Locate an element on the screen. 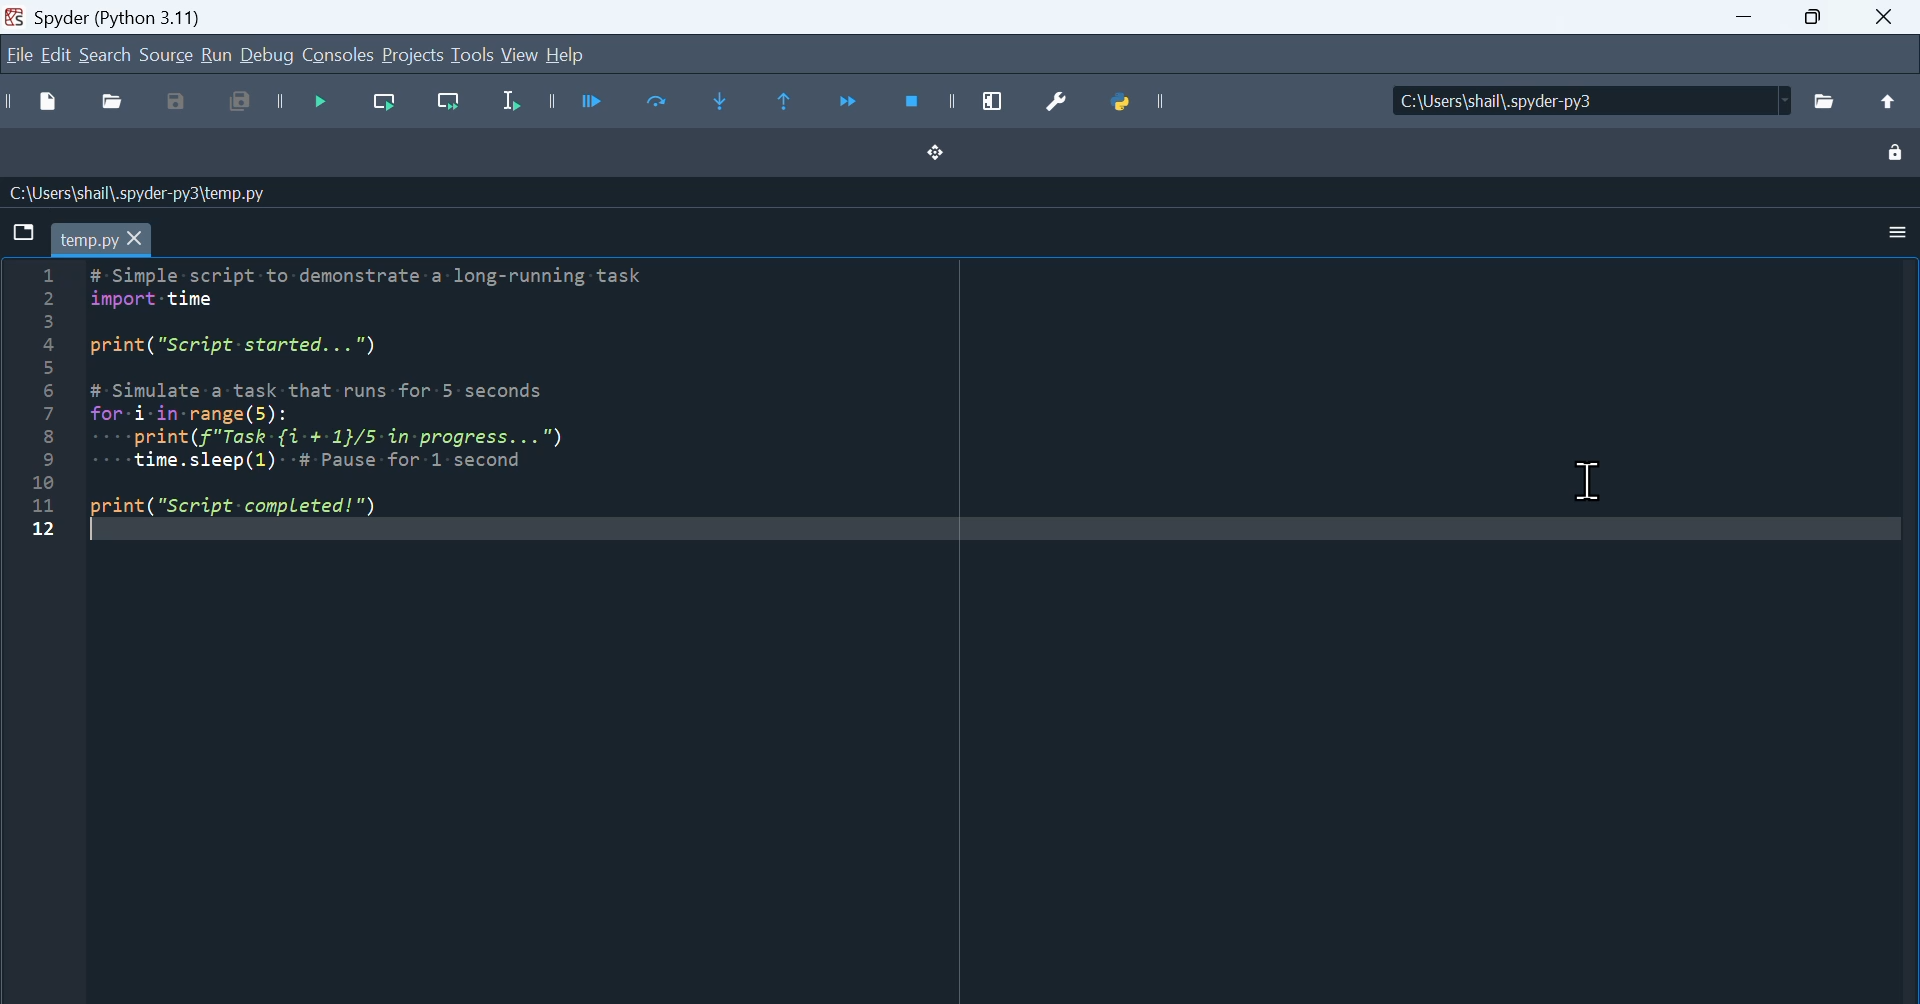  Python path manager is located at coordinates (1124, 103).